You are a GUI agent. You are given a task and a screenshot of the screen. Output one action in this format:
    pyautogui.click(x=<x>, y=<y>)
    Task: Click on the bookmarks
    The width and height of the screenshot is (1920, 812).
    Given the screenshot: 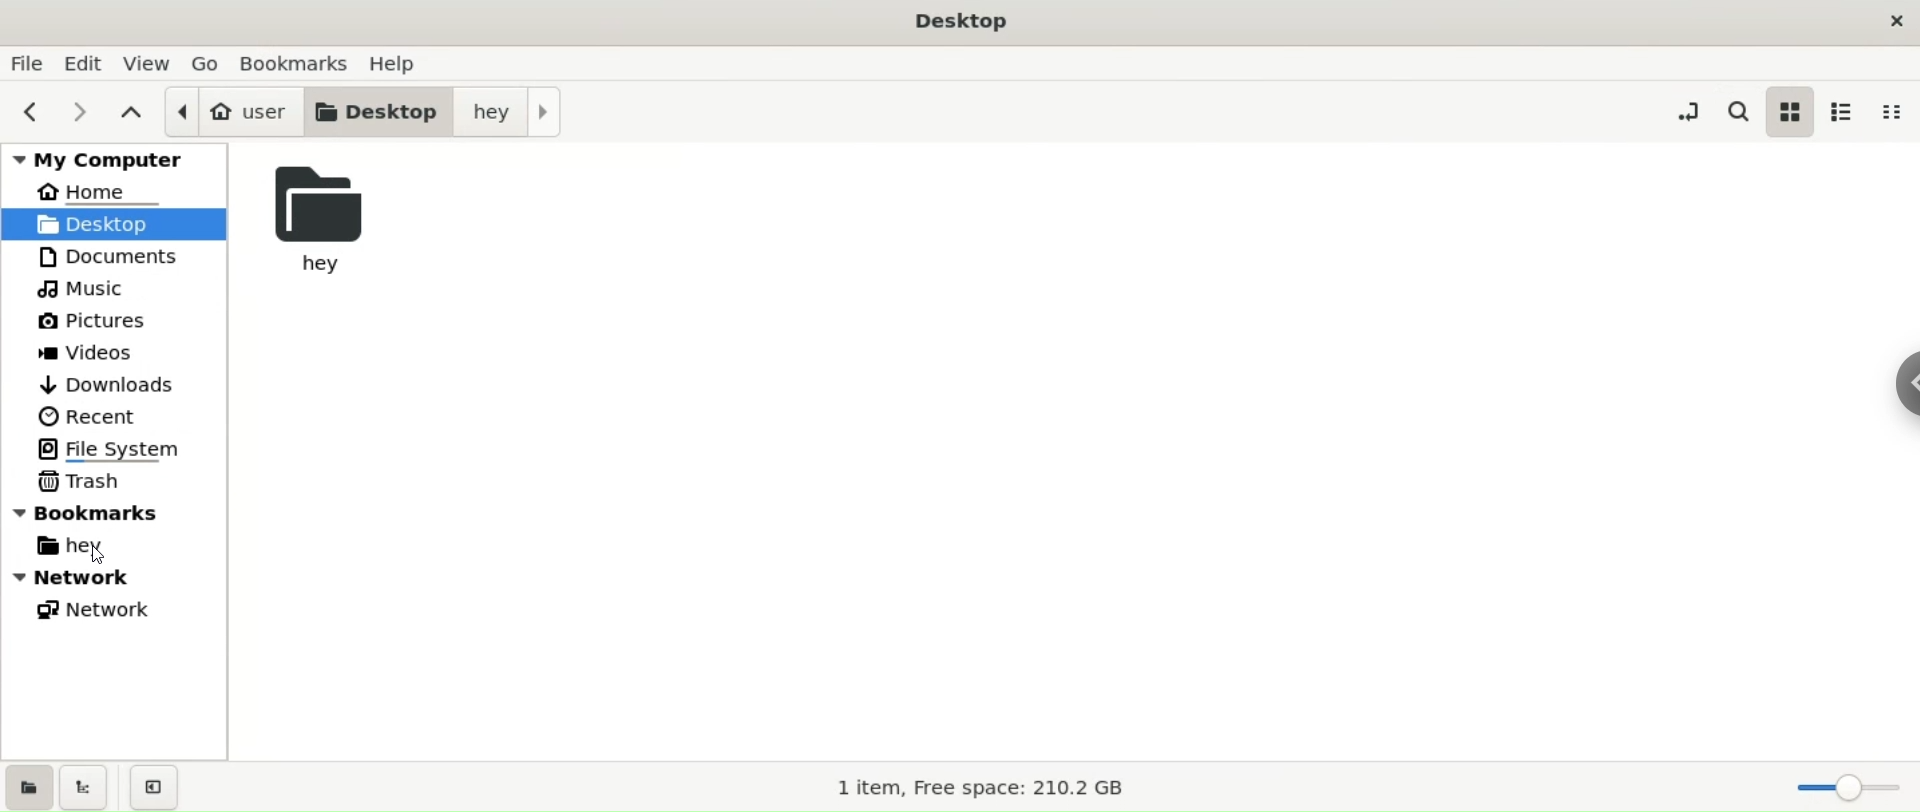 What is the action you would take?
    pyautogui.click(x=120, y=516)
    